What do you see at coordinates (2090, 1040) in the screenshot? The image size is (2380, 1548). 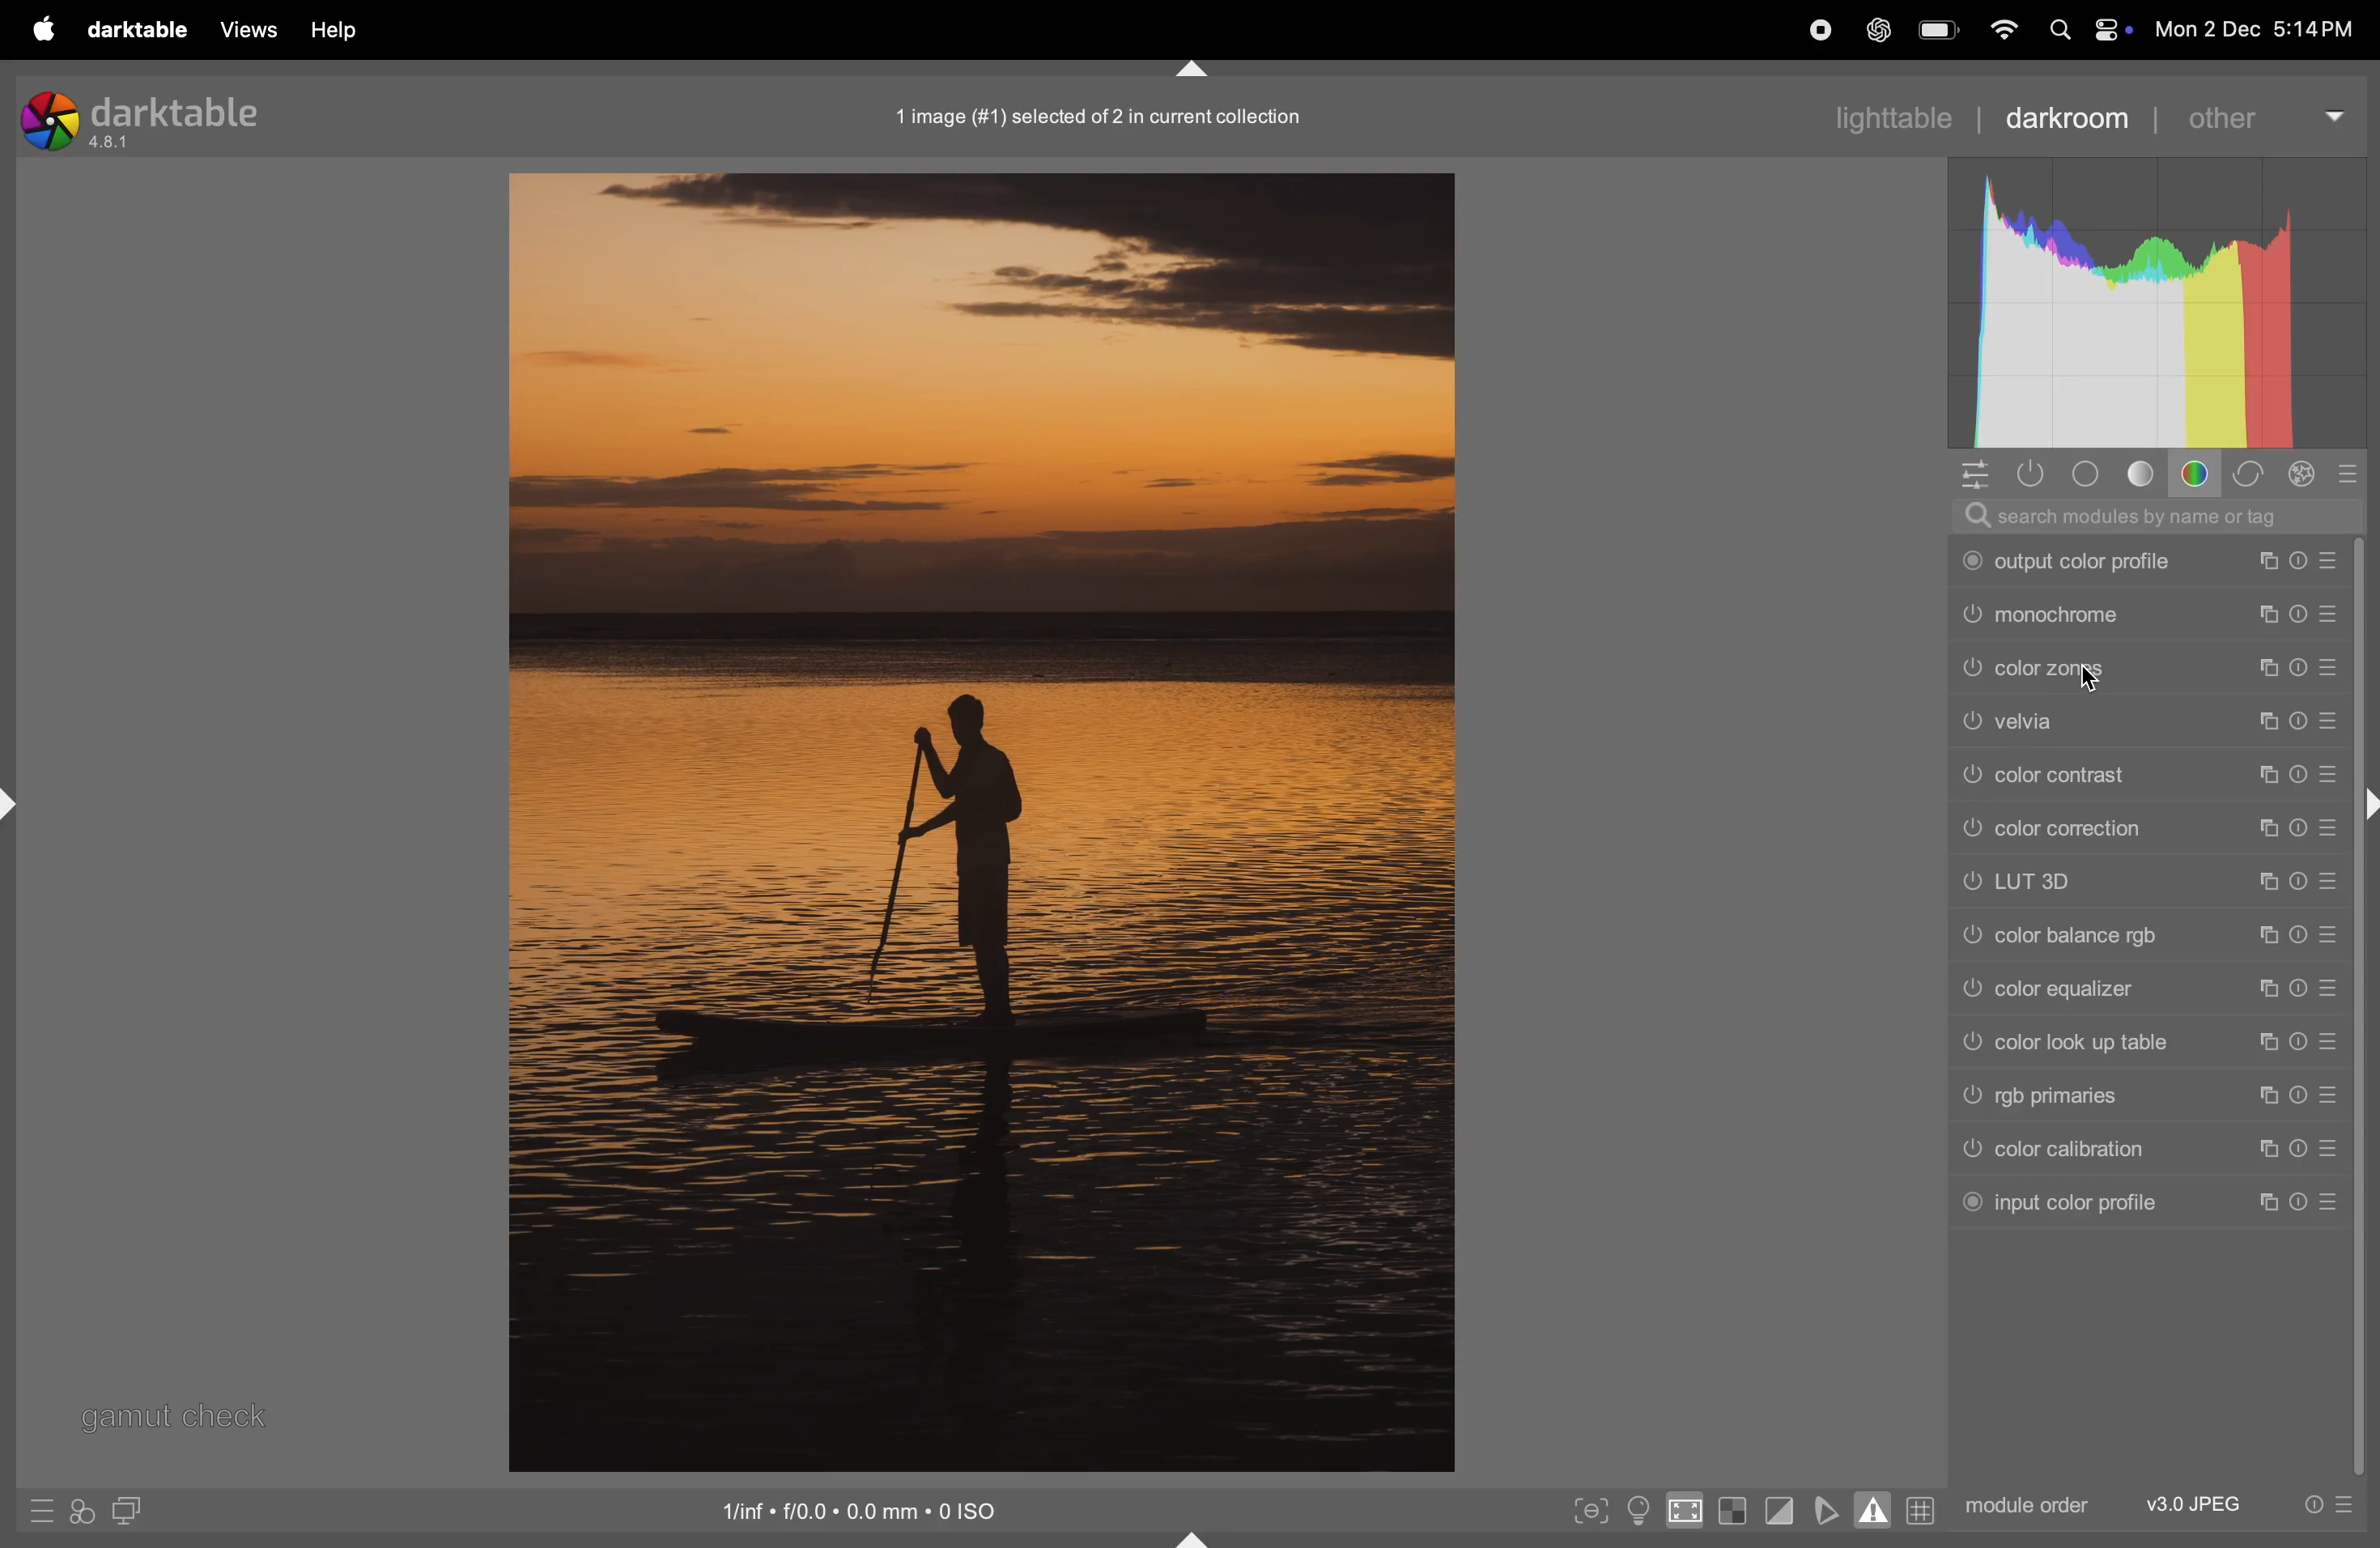 I see `color lookup table` at bounding box center [2090, 1040].